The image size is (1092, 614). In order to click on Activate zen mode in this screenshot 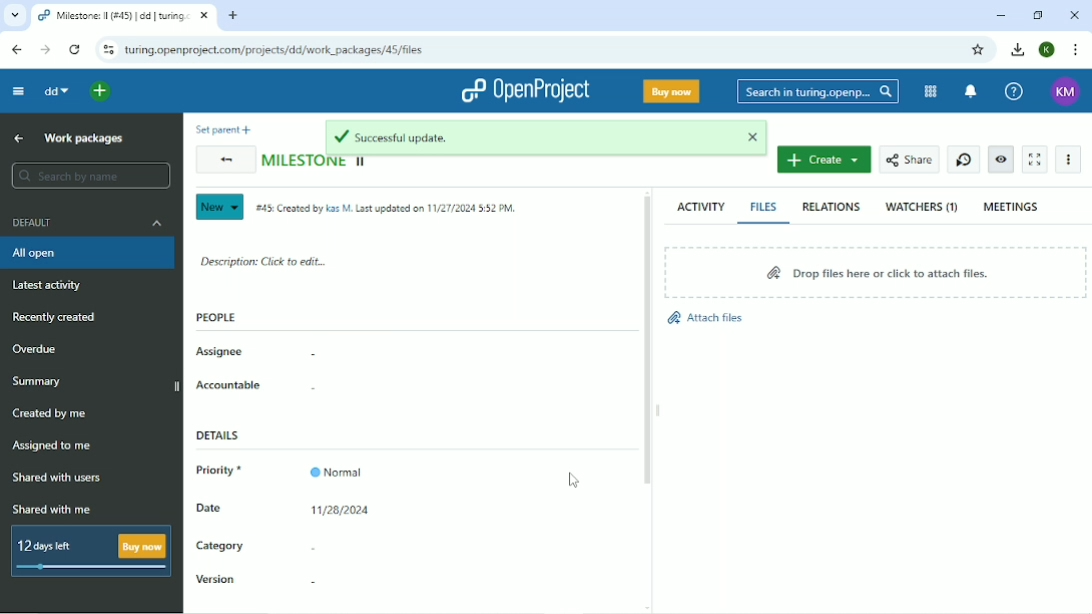, I will do `click(1034, 159)`.